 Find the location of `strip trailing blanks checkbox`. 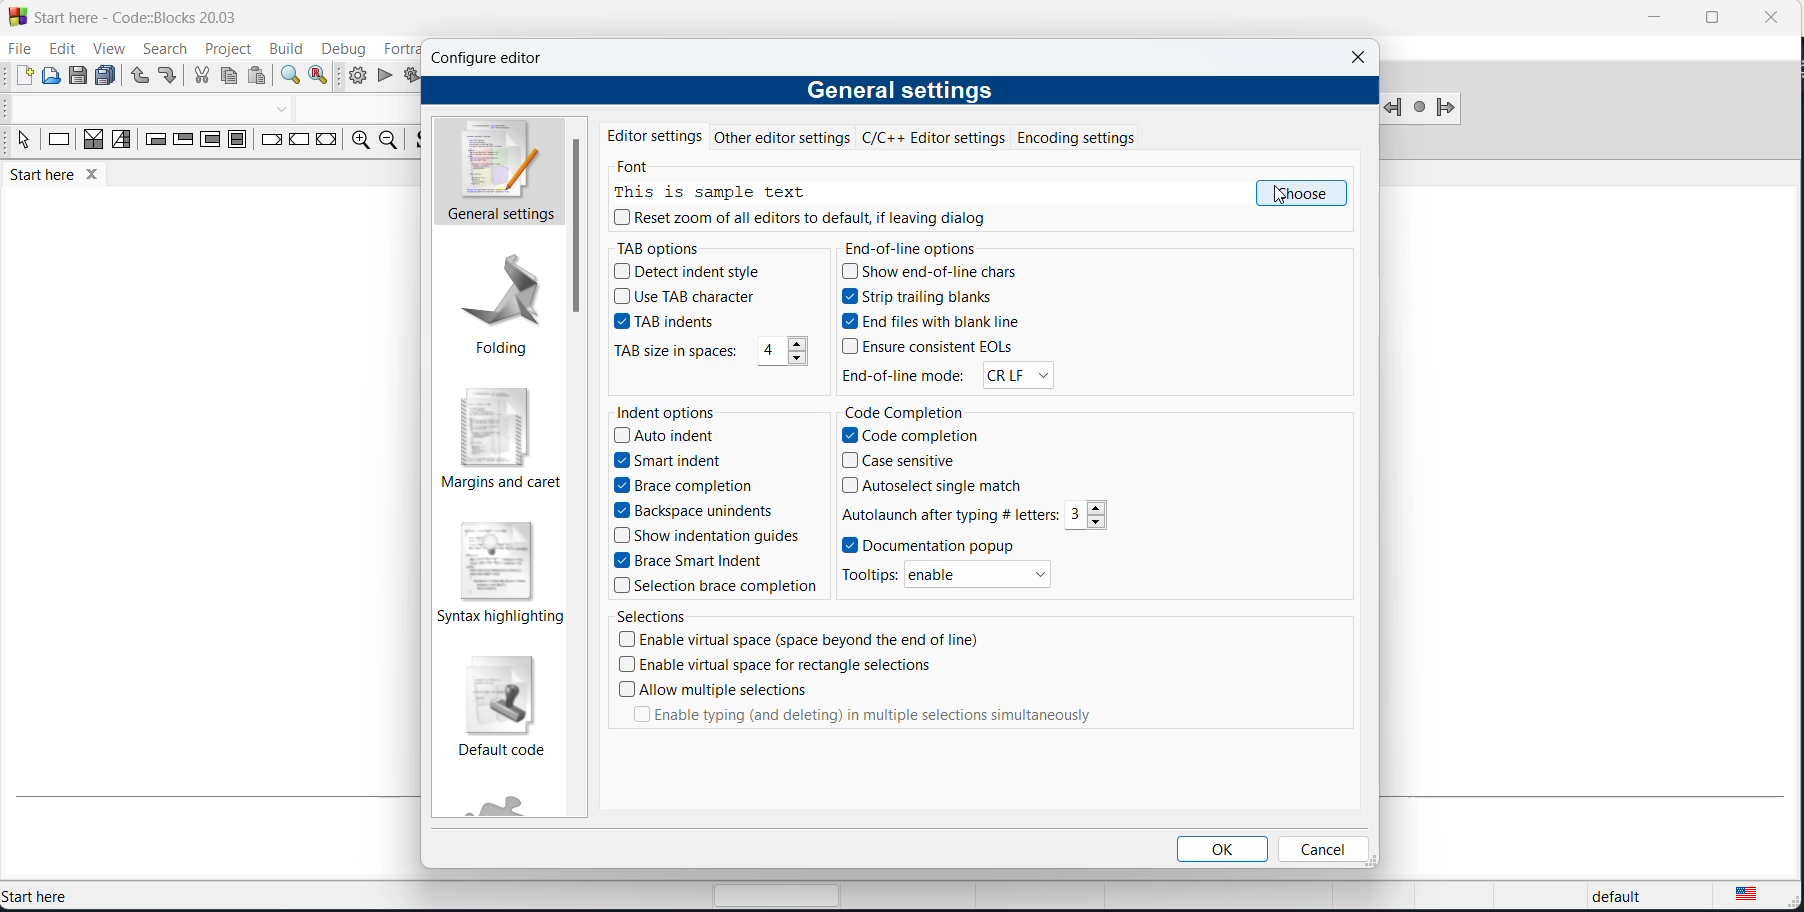

strip trailing blanks checkbox is located at coordinates (938, 300).